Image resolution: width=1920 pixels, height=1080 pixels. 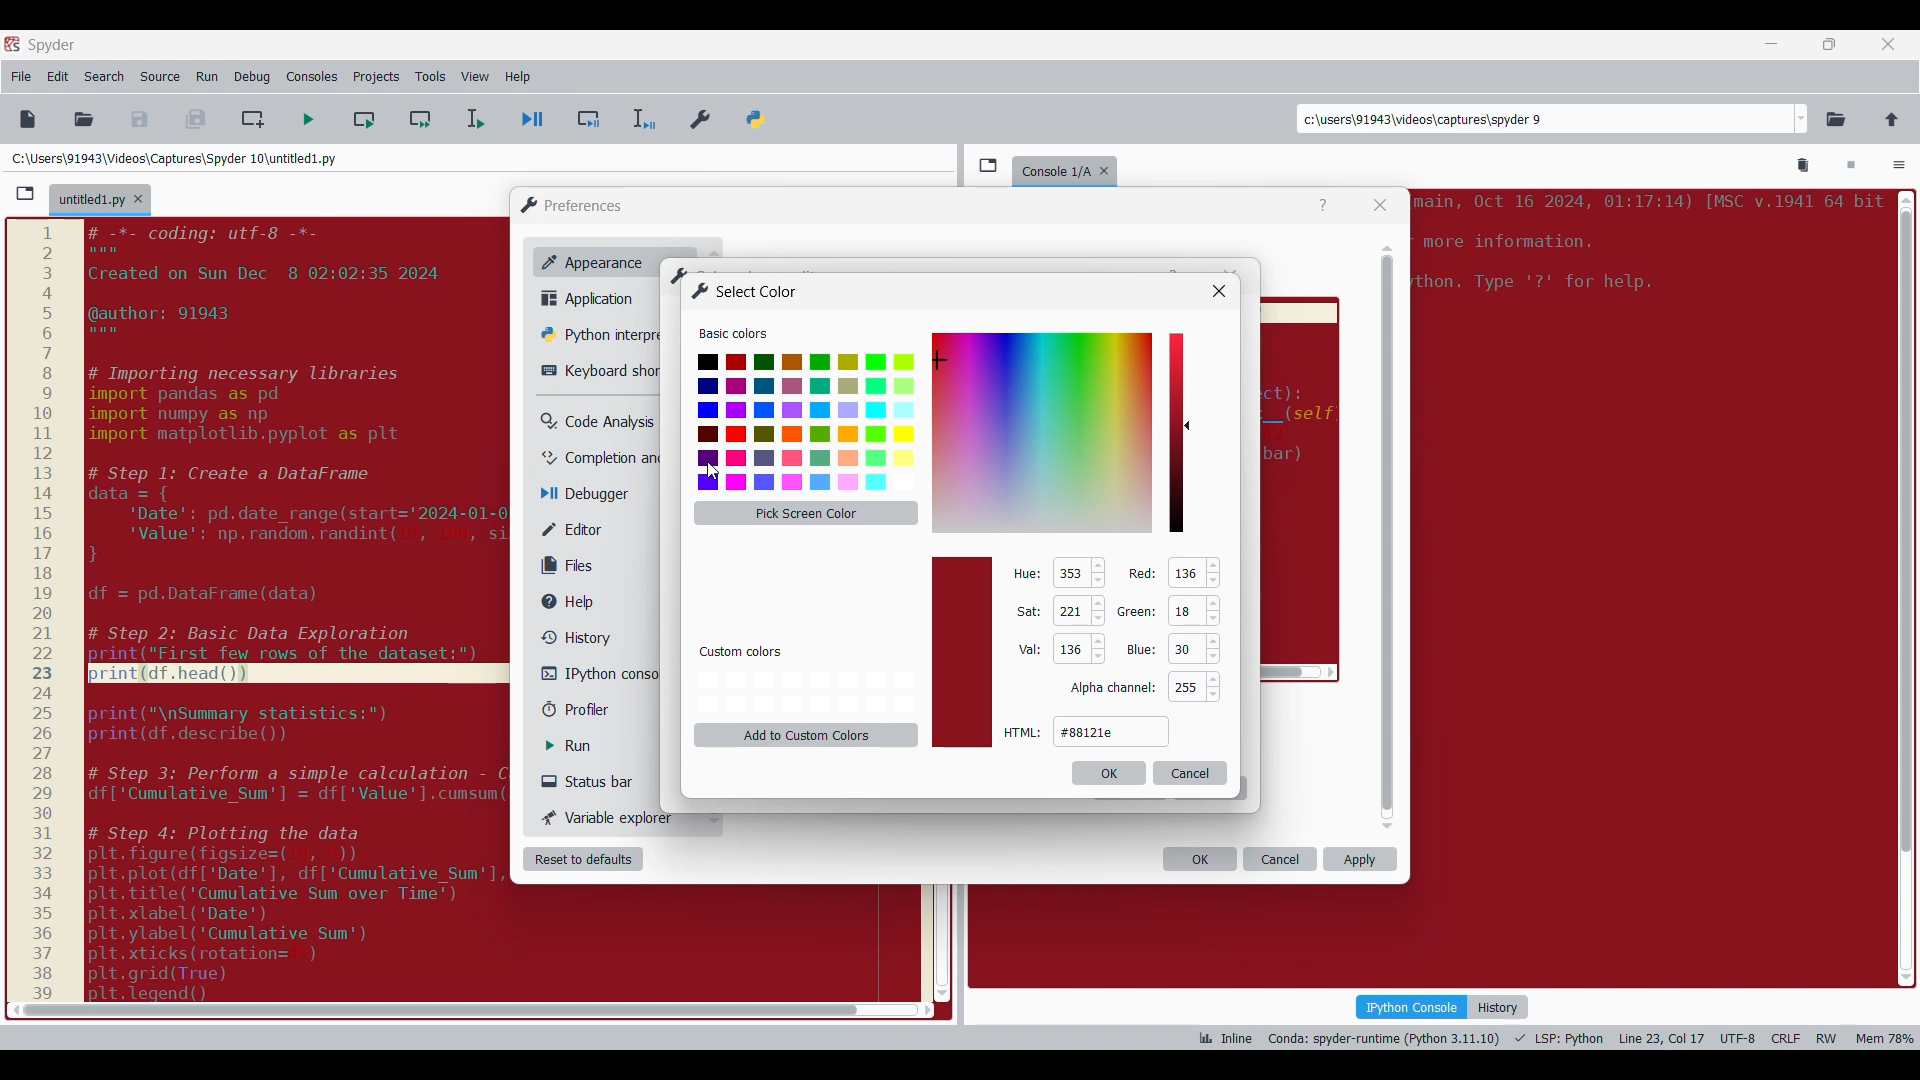 I want to click on Software logo, so click(x=12, y=43).